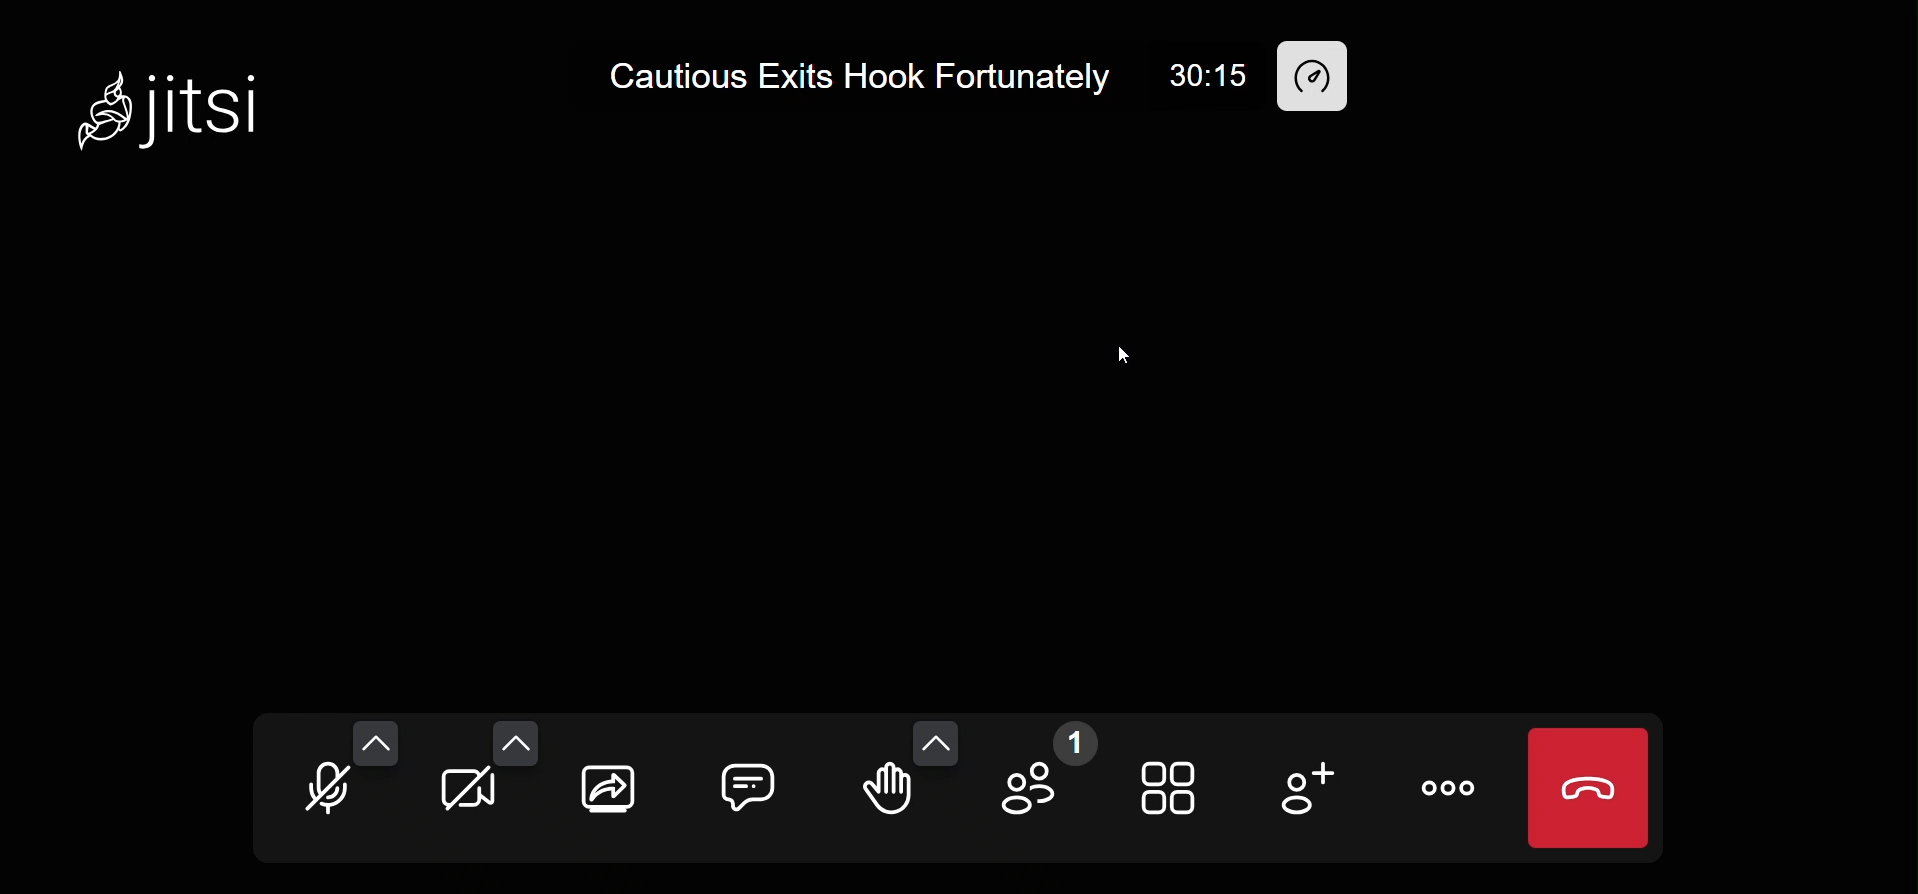  I want to click on participant, so click(1046, 773).